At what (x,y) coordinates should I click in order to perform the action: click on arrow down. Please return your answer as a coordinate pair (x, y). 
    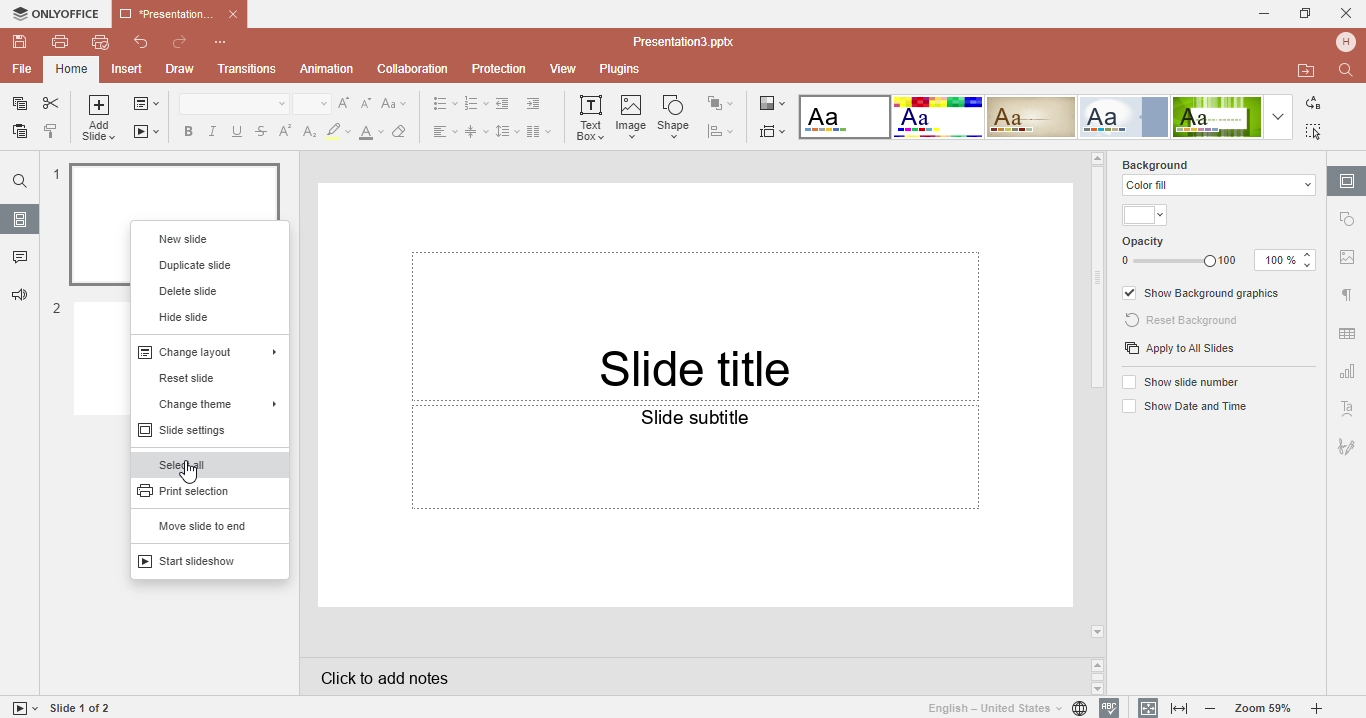
    Looking at the image, I should click on (1099, 632).